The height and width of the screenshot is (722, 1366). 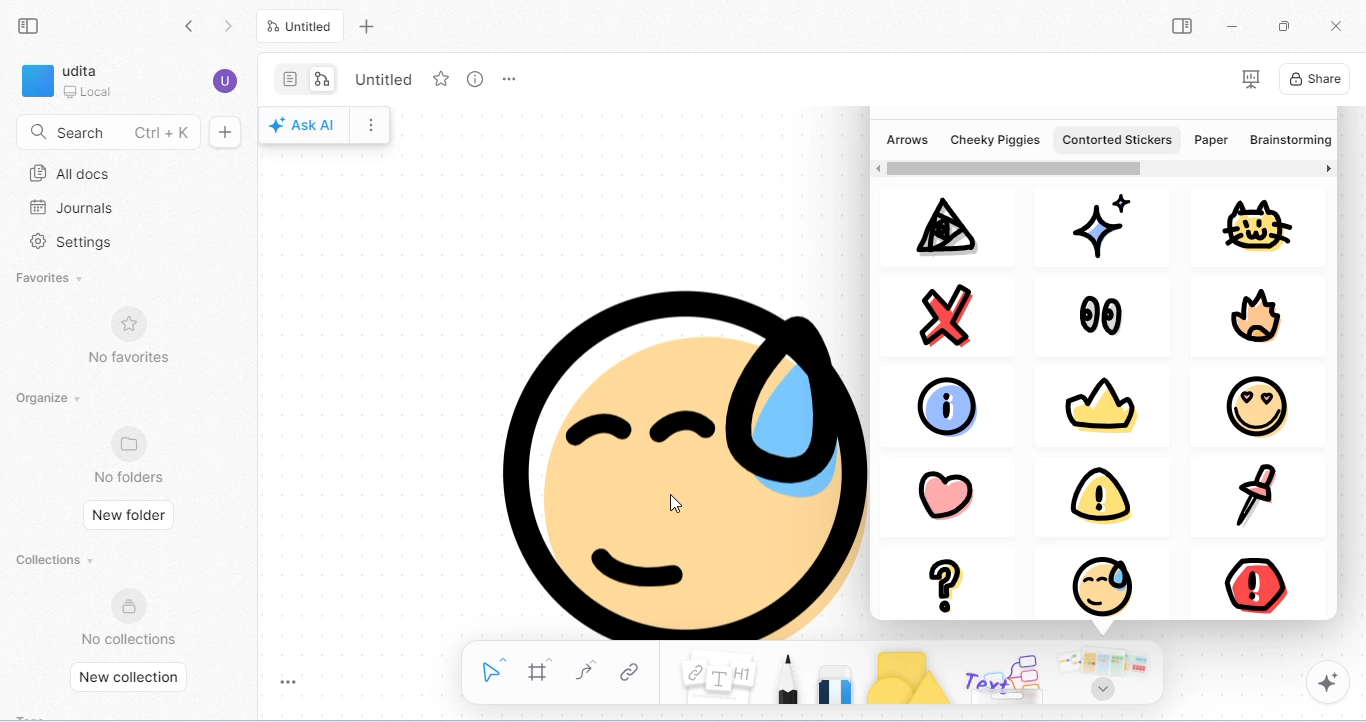 What do you see at coordinates (943, 490) in the screenshot?
I see `love` at bounding box center [943, 490].